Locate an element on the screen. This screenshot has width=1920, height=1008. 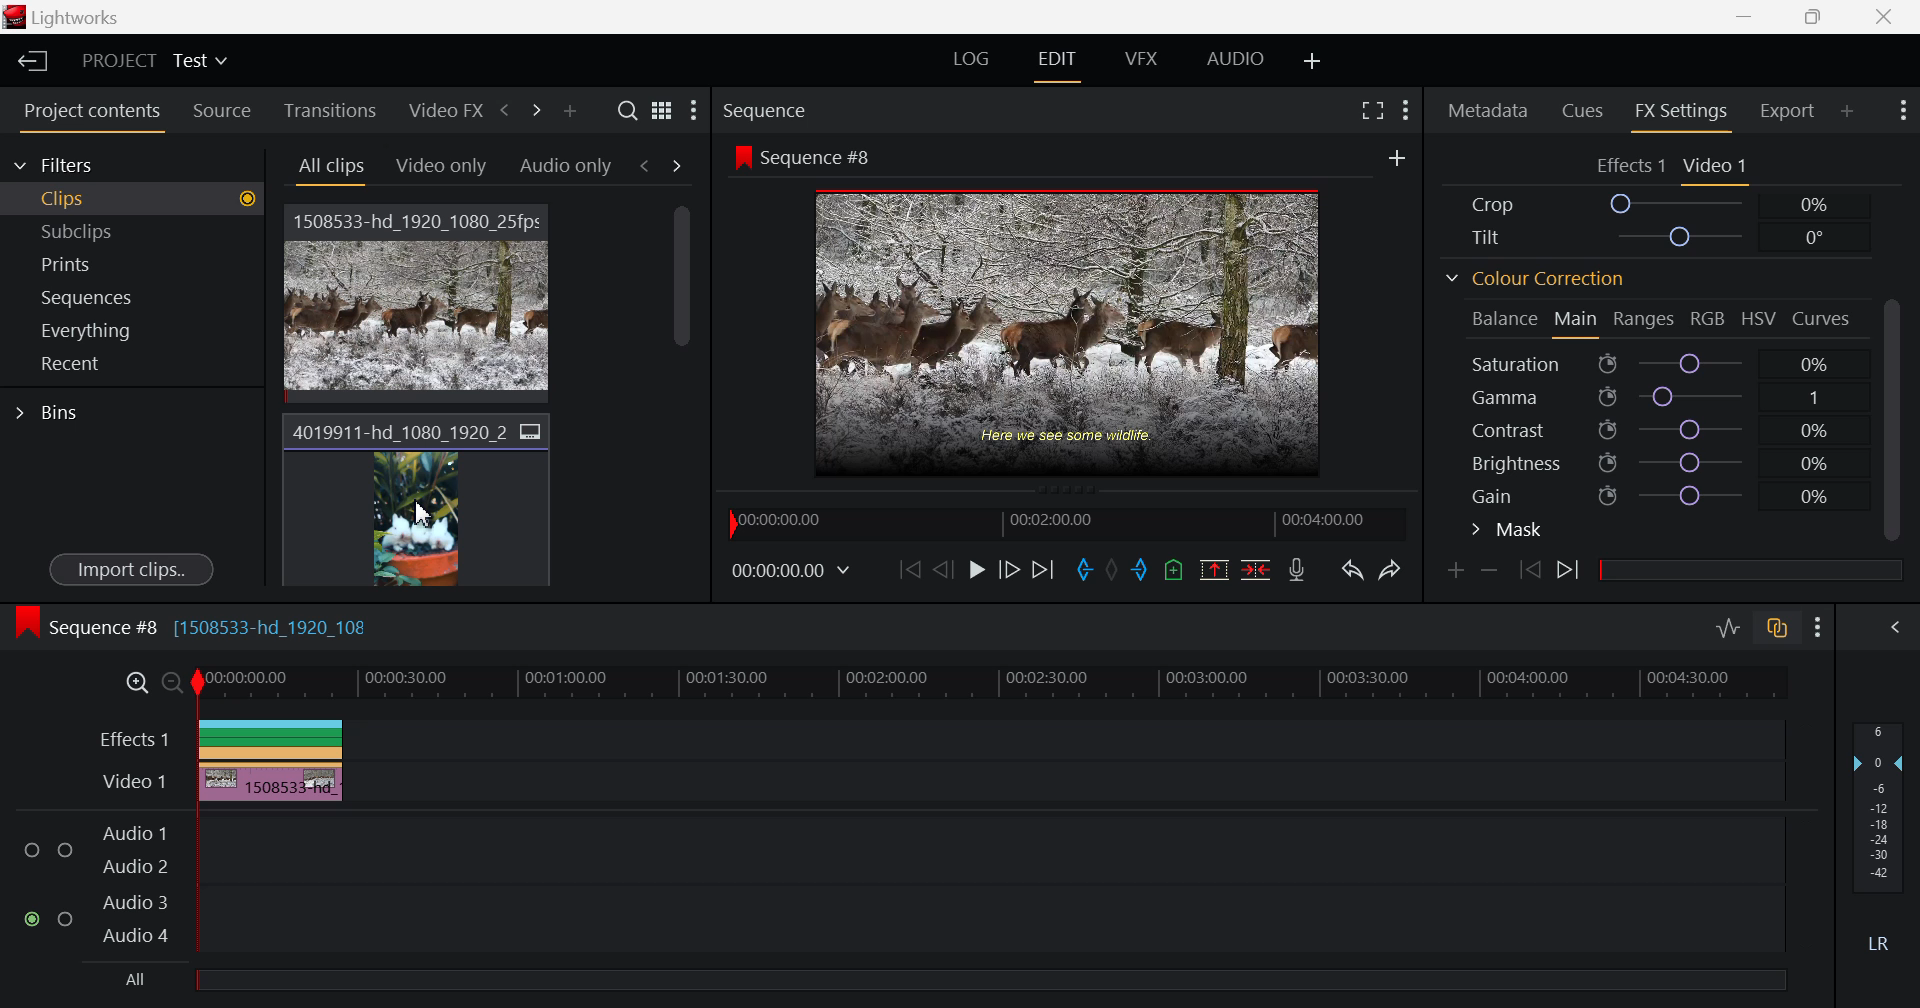
Contrast is located at coordinates (1660, 427).